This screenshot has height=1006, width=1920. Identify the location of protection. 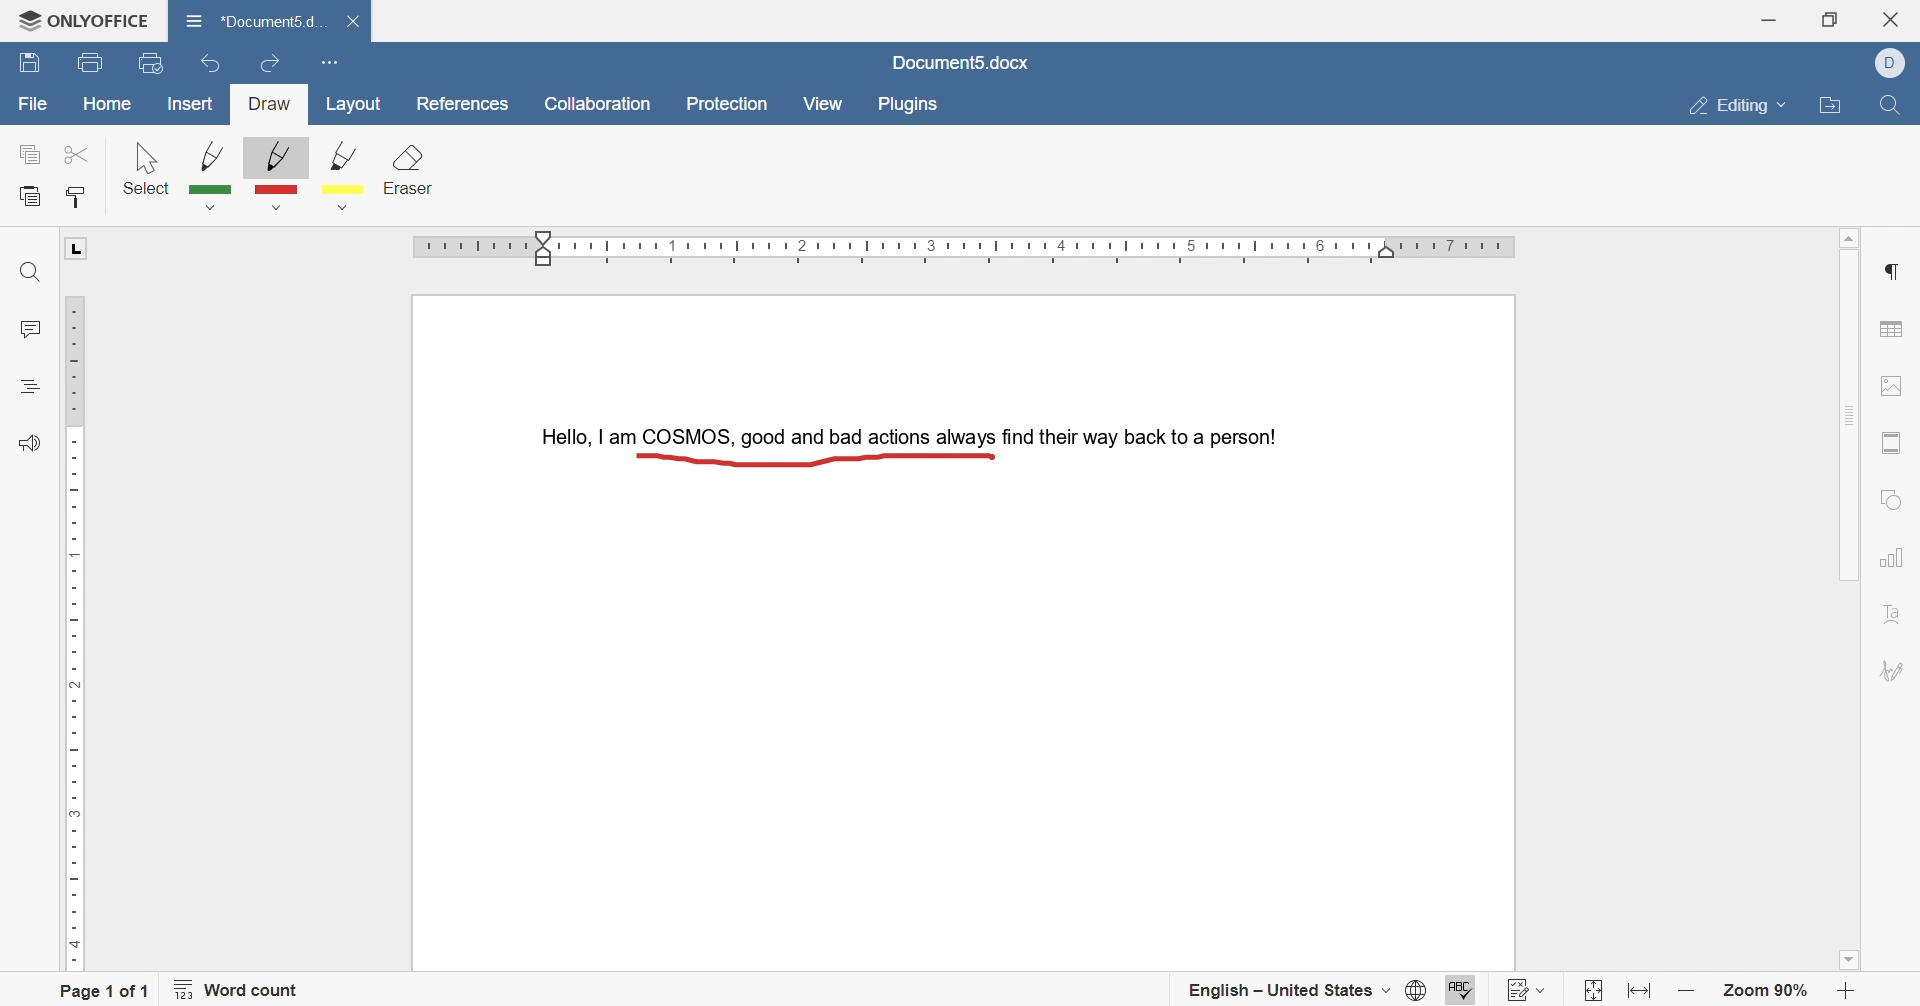
(732, 105).